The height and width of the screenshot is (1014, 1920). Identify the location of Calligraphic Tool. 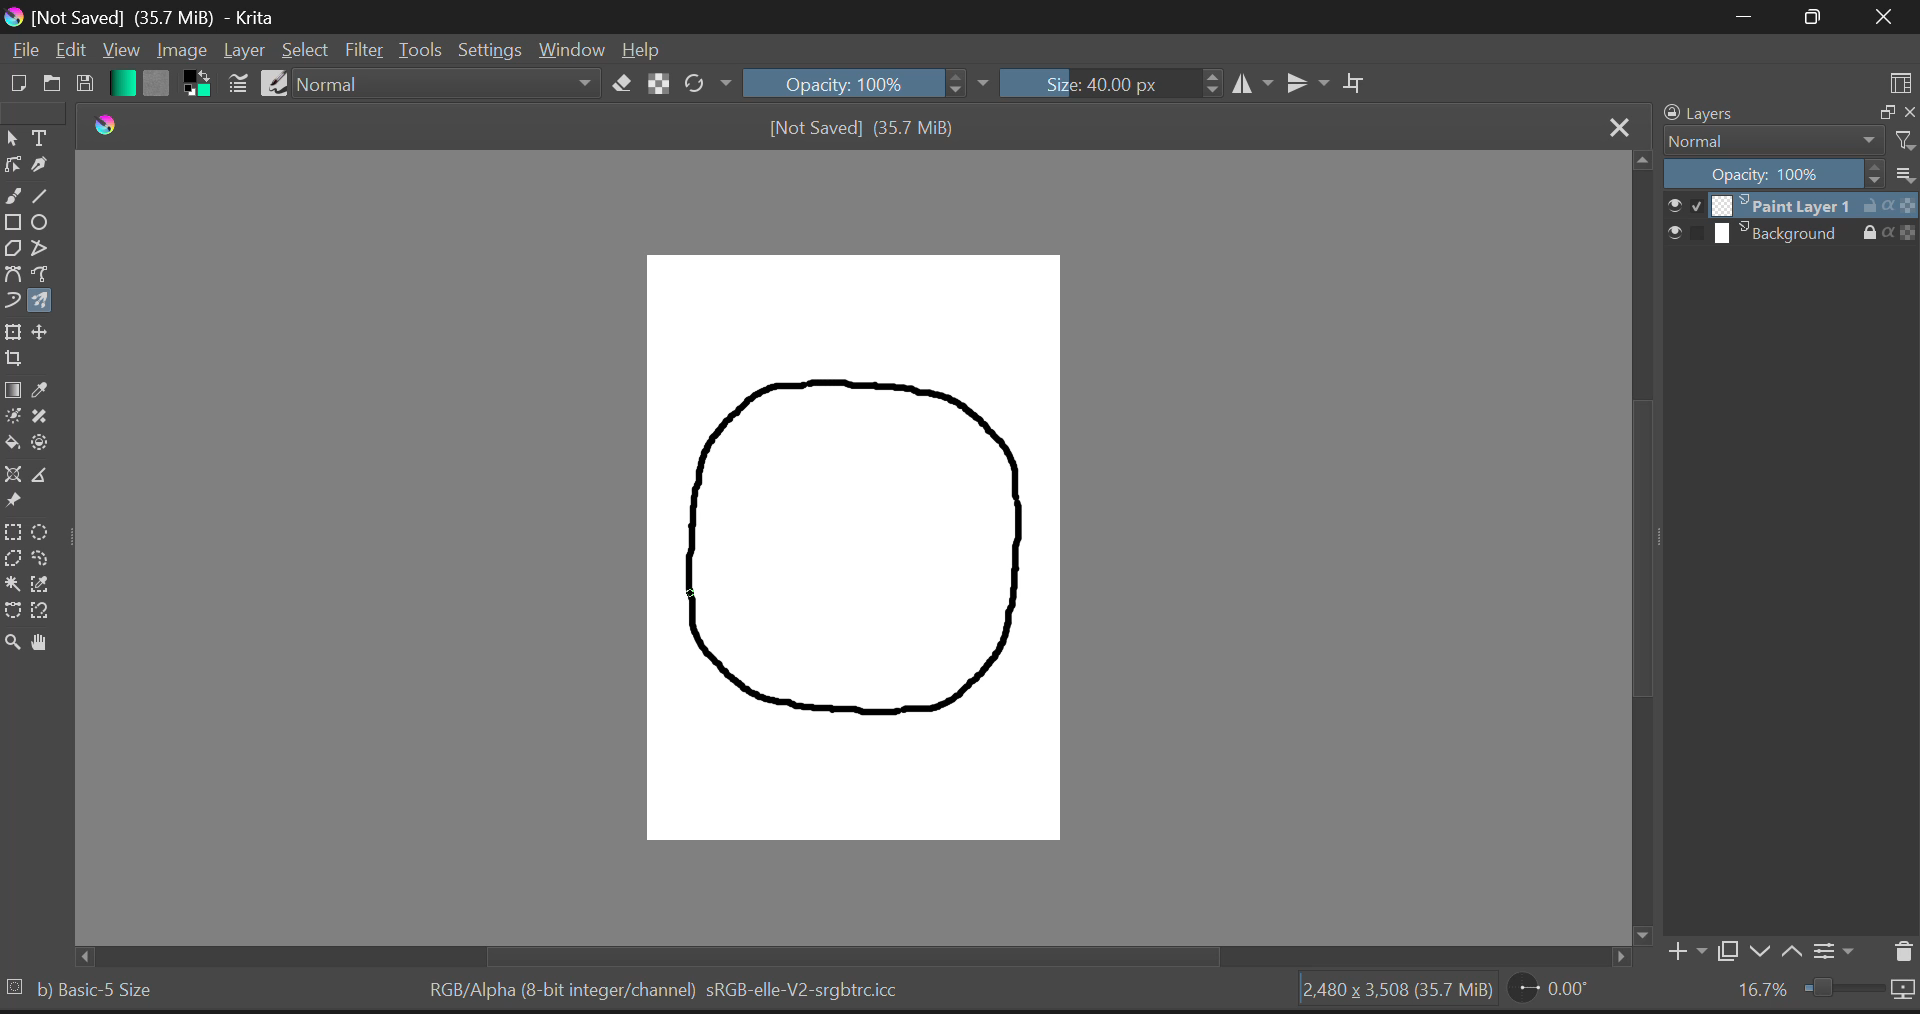
(43, 163).